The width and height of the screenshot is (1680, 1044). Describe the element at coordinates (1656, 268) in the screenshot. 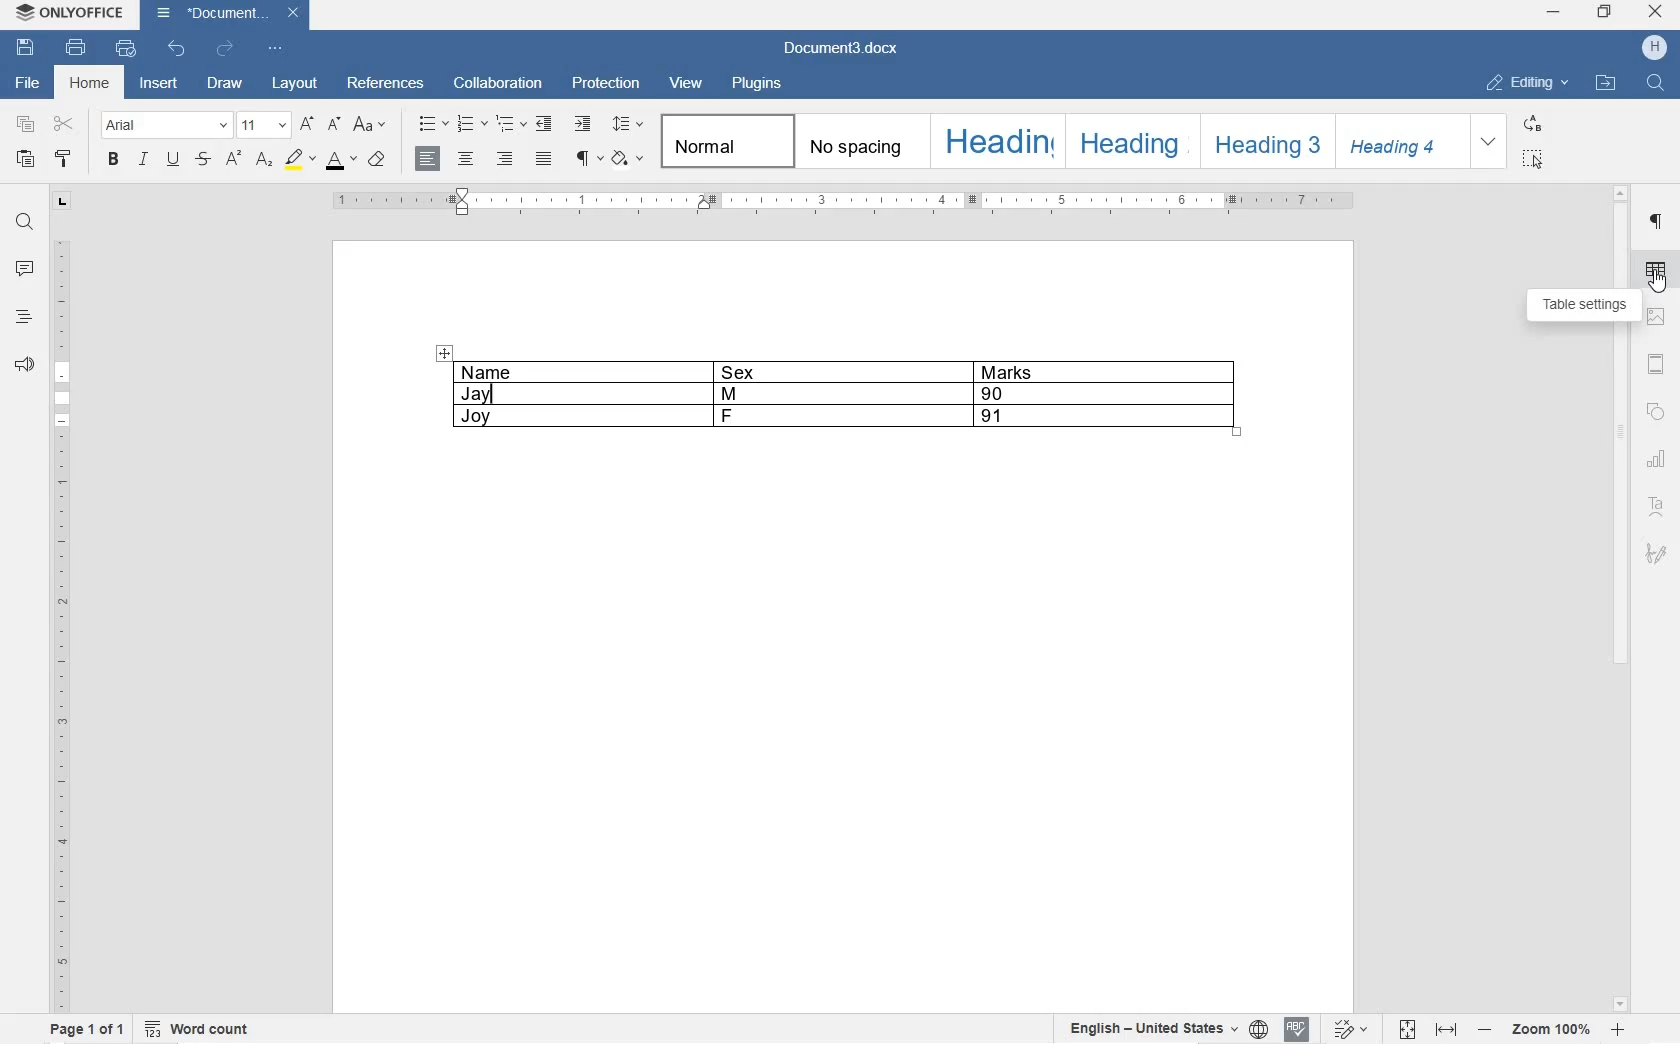

I see `TABLE SETTINGS` at that location.